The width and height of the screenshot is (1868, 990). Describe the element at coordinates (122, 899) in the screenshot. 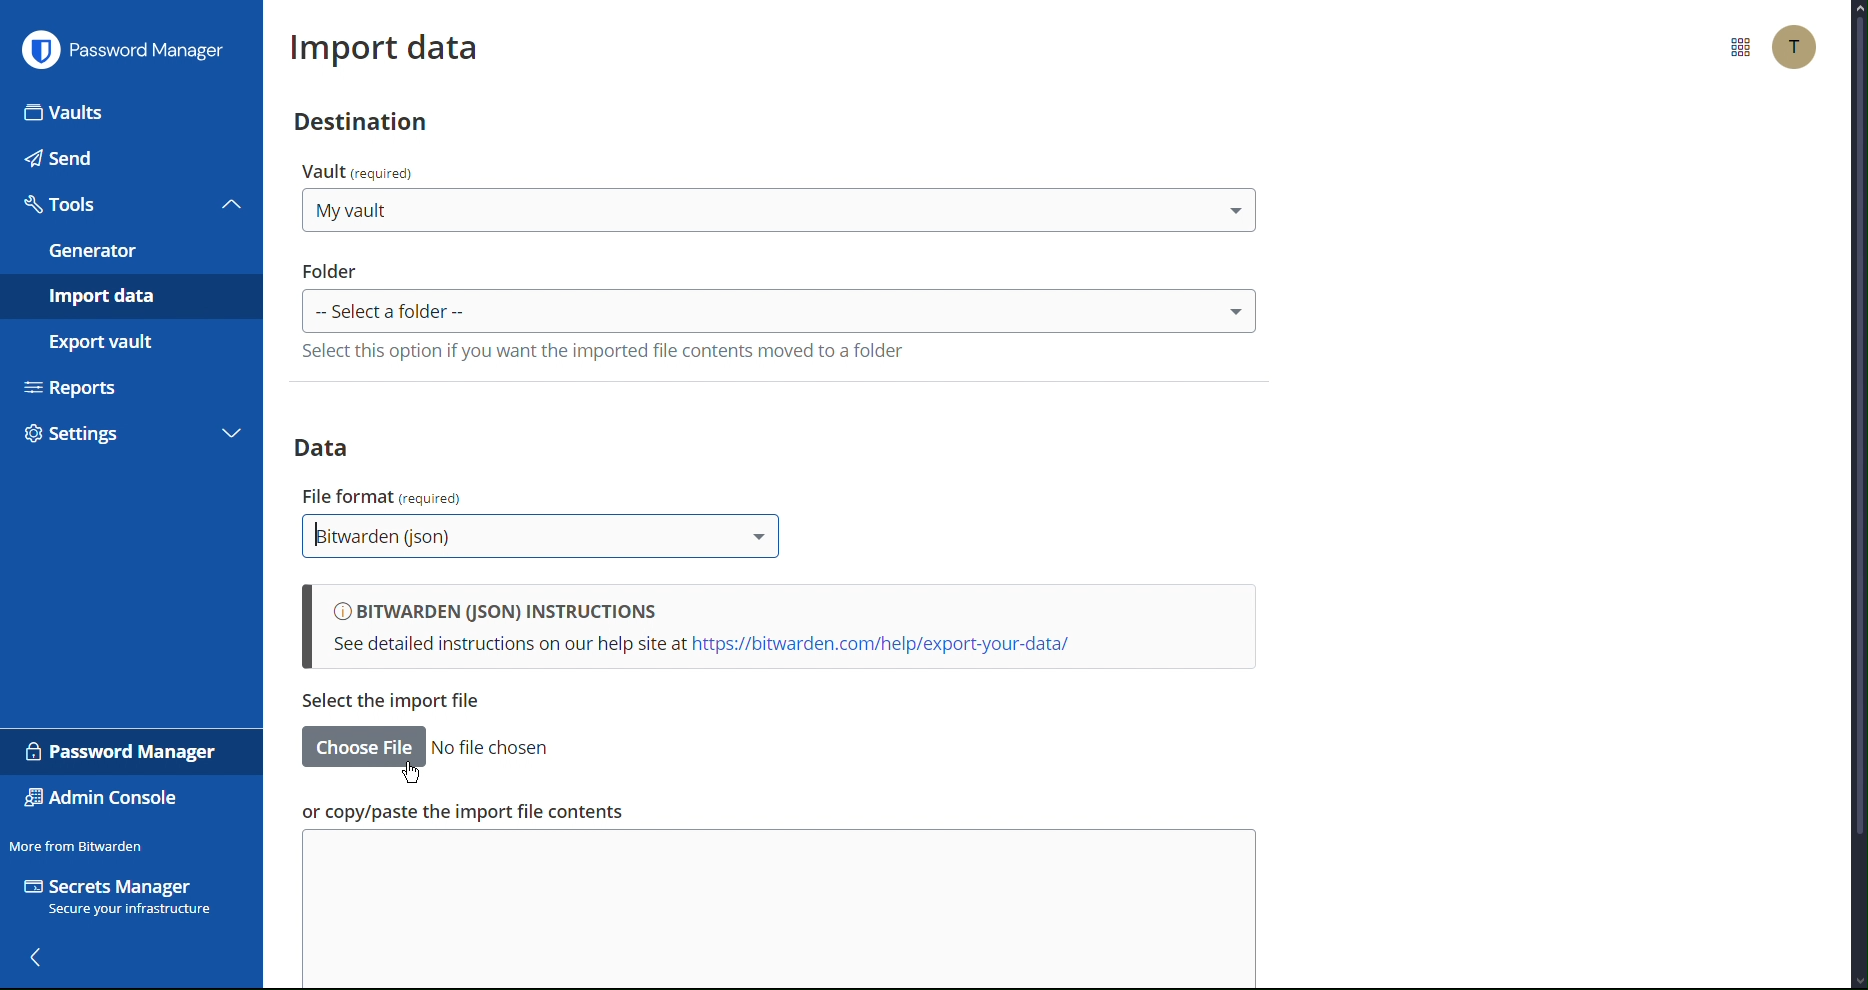

I see `Secrets Manager` at that location.